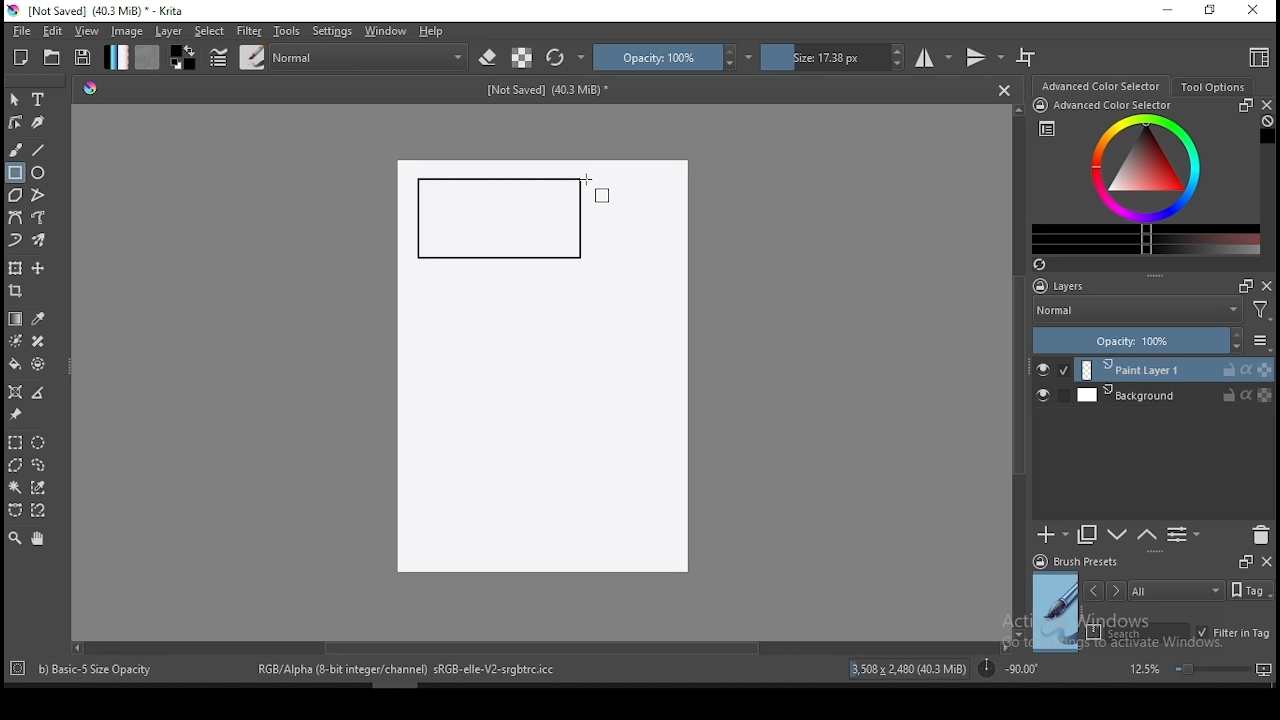  I want to click on pattern, so click(147, 57).